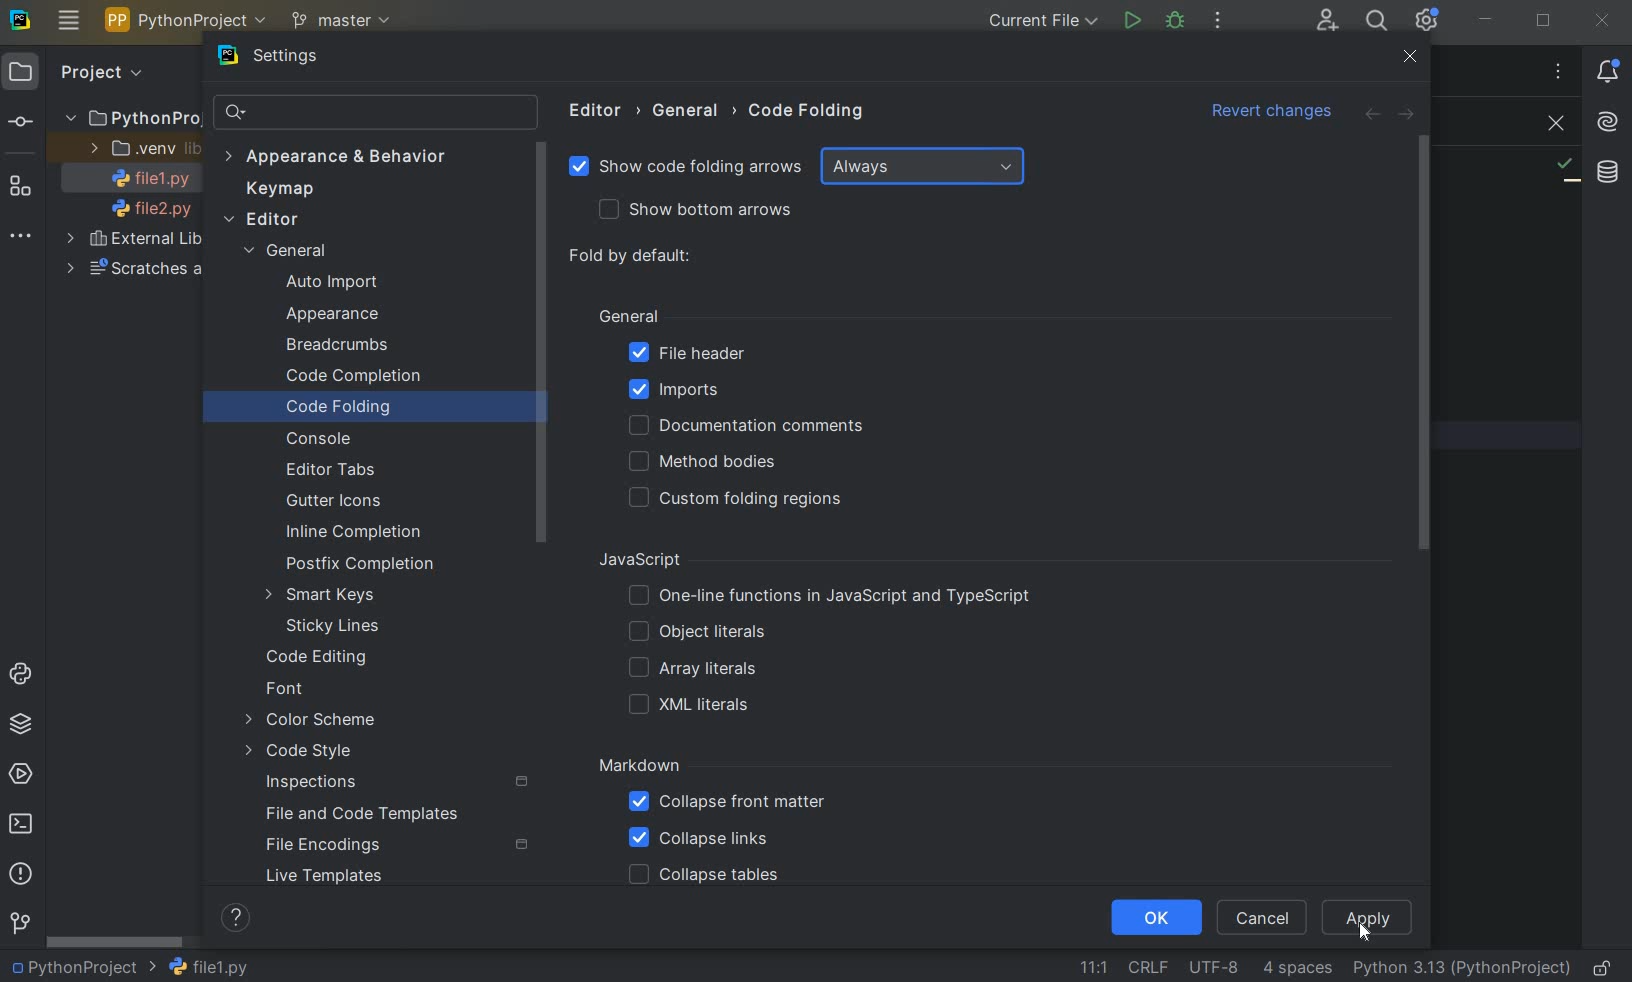 The height and width of the screenshot is (982, 1632). Describe the element at coordinates (662, 560) in the screenshot. I see `JAVASCRIPT` at that location.